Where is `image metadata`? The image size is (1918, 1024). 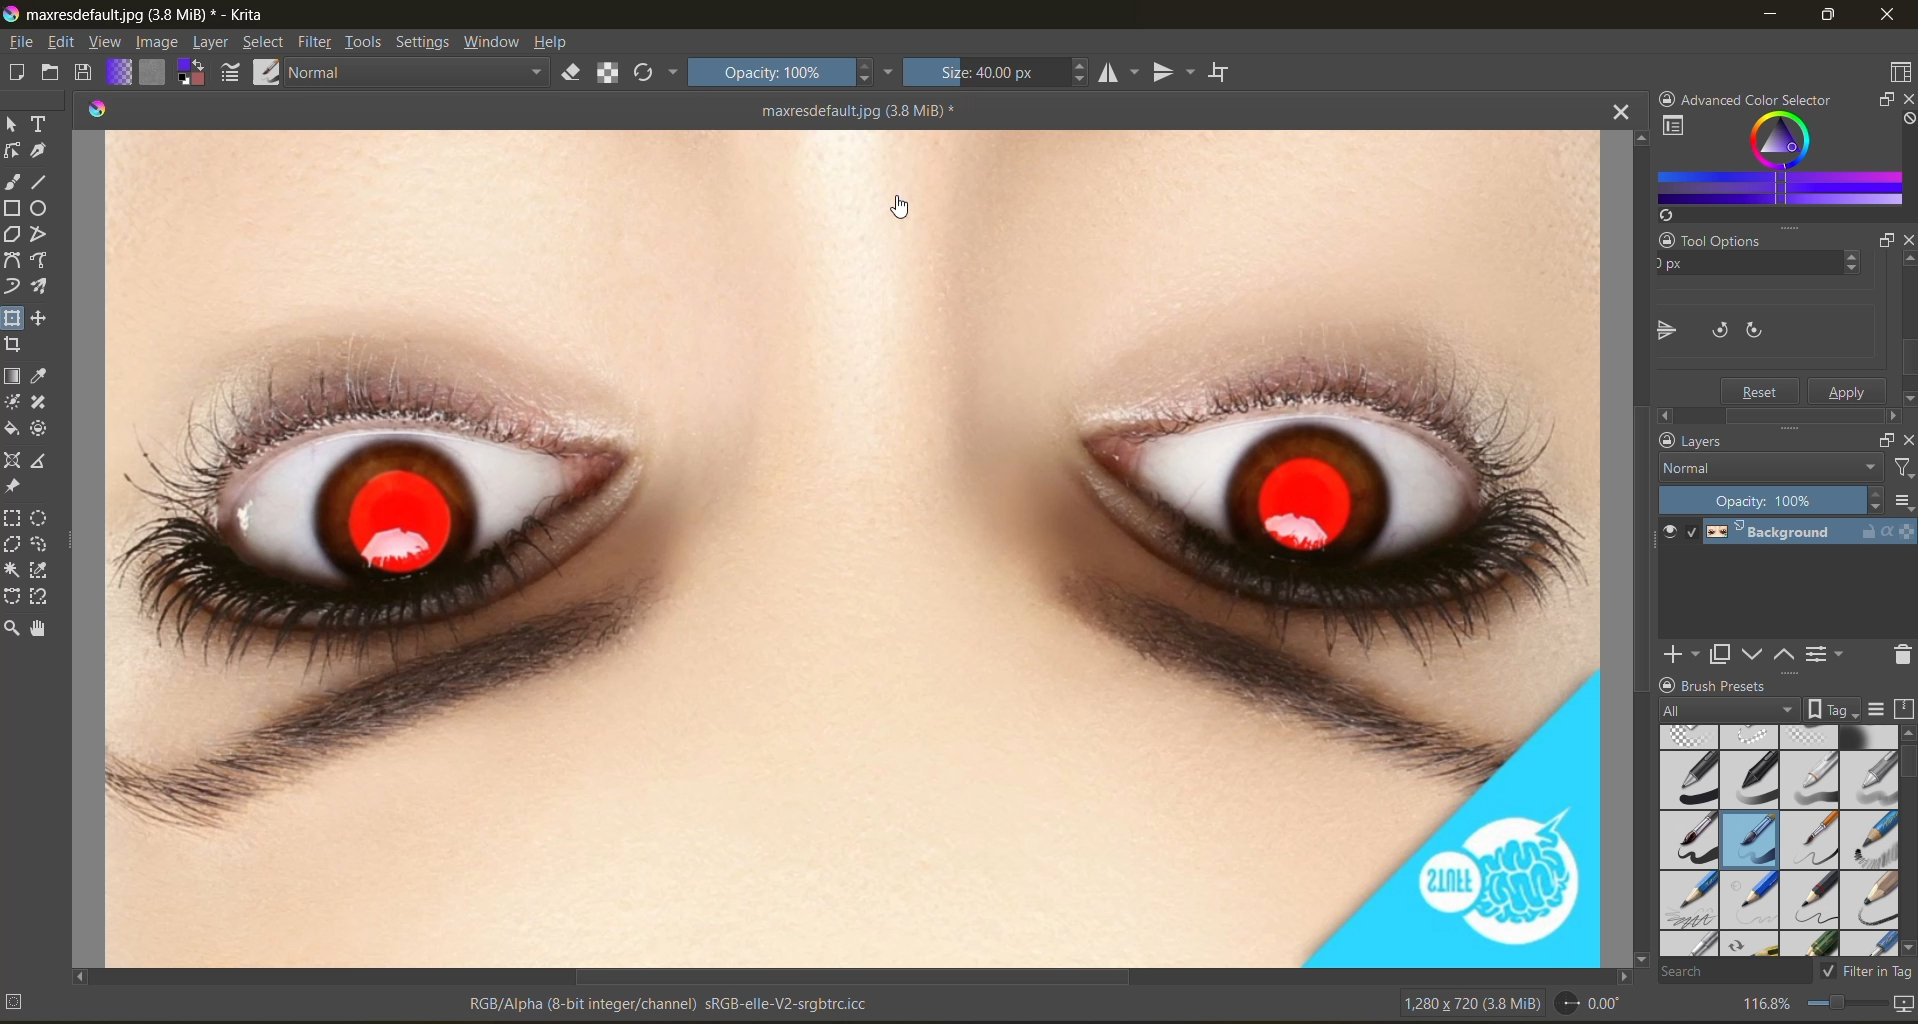 image metadata is located at coordinates (1470, 1008).